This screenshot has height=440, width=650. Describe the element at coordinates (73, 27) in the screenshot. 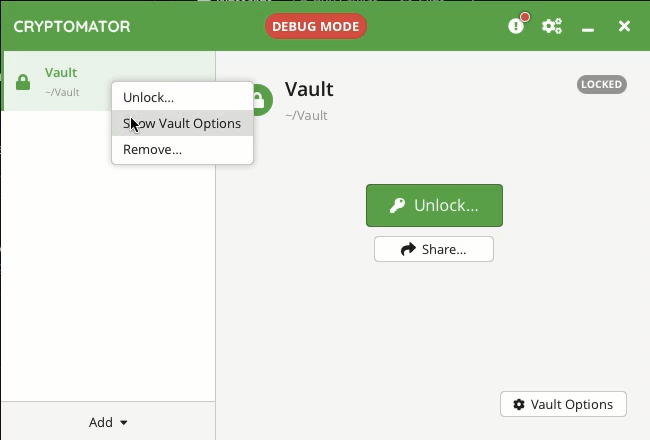

I see `CRYPTOMATOR` at that location.